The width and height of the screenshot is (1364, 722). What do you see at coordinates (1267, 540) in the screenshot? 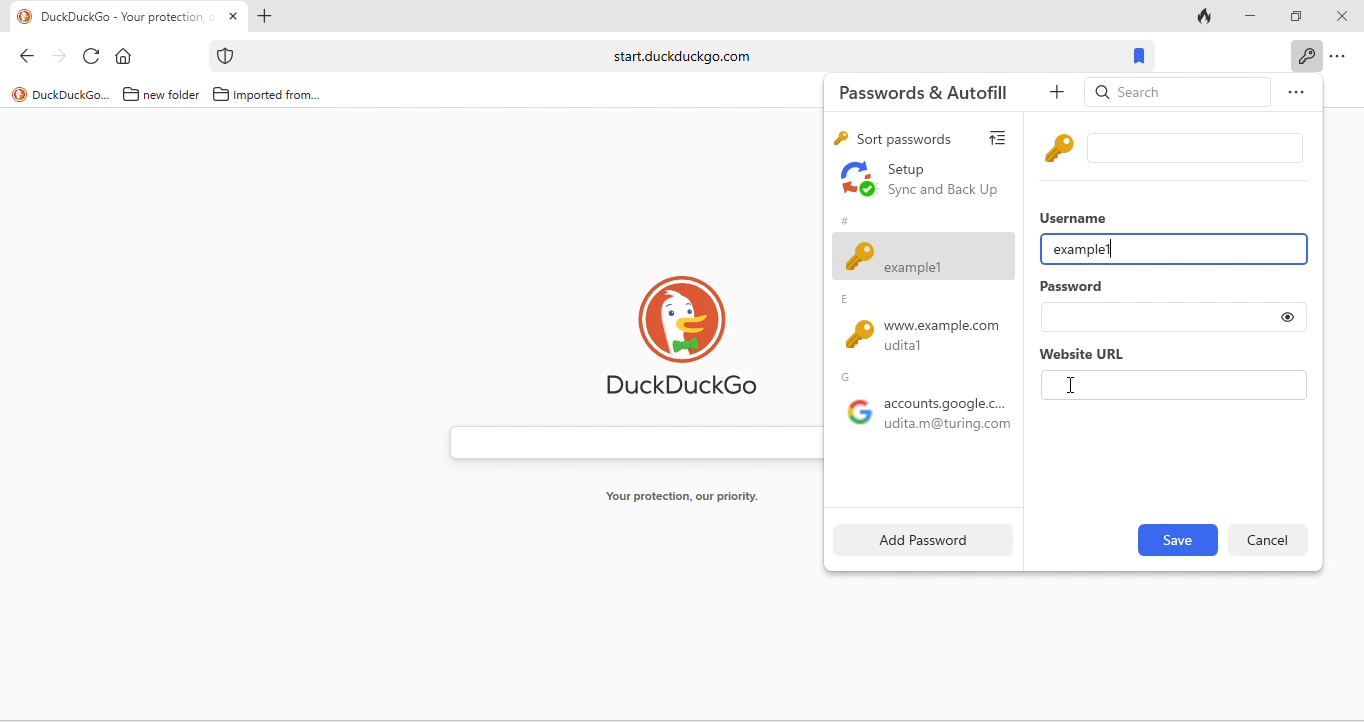
I see `delete` at bounding box center [1267, 540].